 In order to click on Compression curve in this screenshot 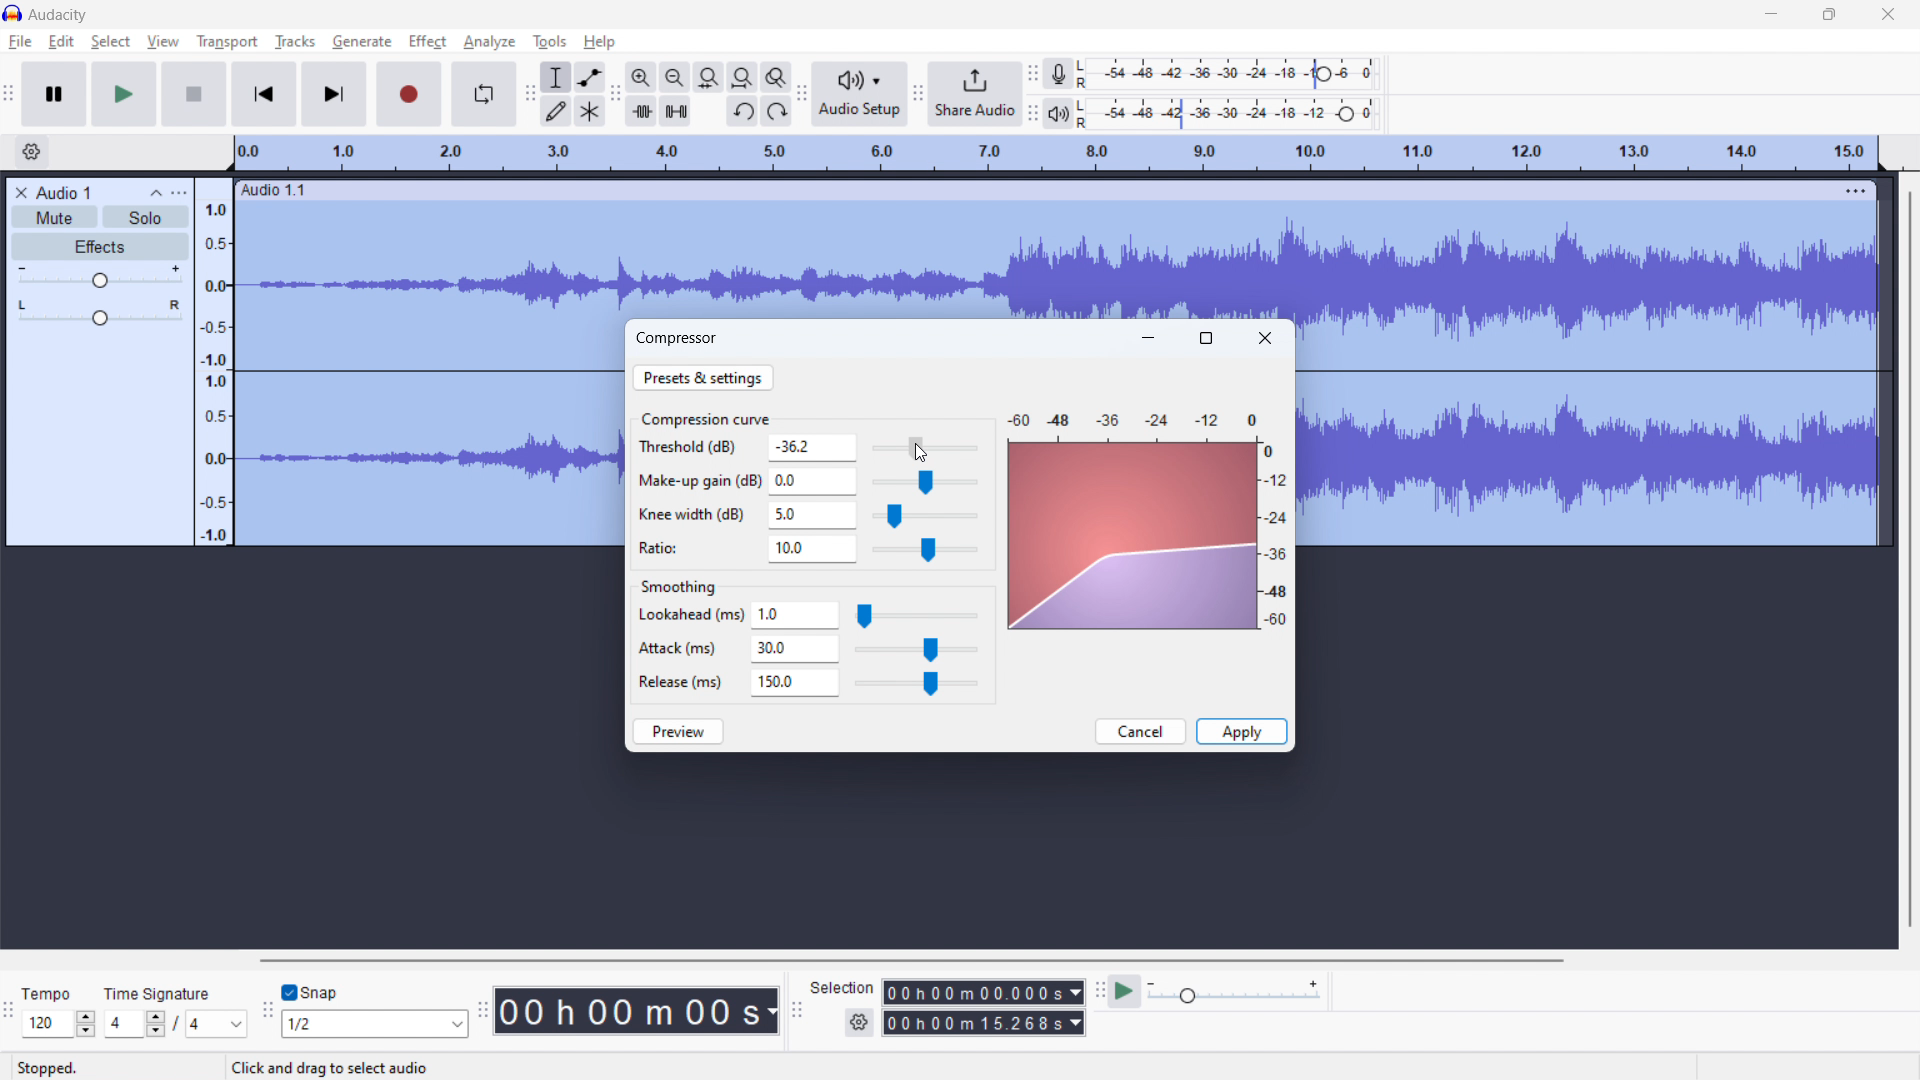, I will do `click(705, 418)`.